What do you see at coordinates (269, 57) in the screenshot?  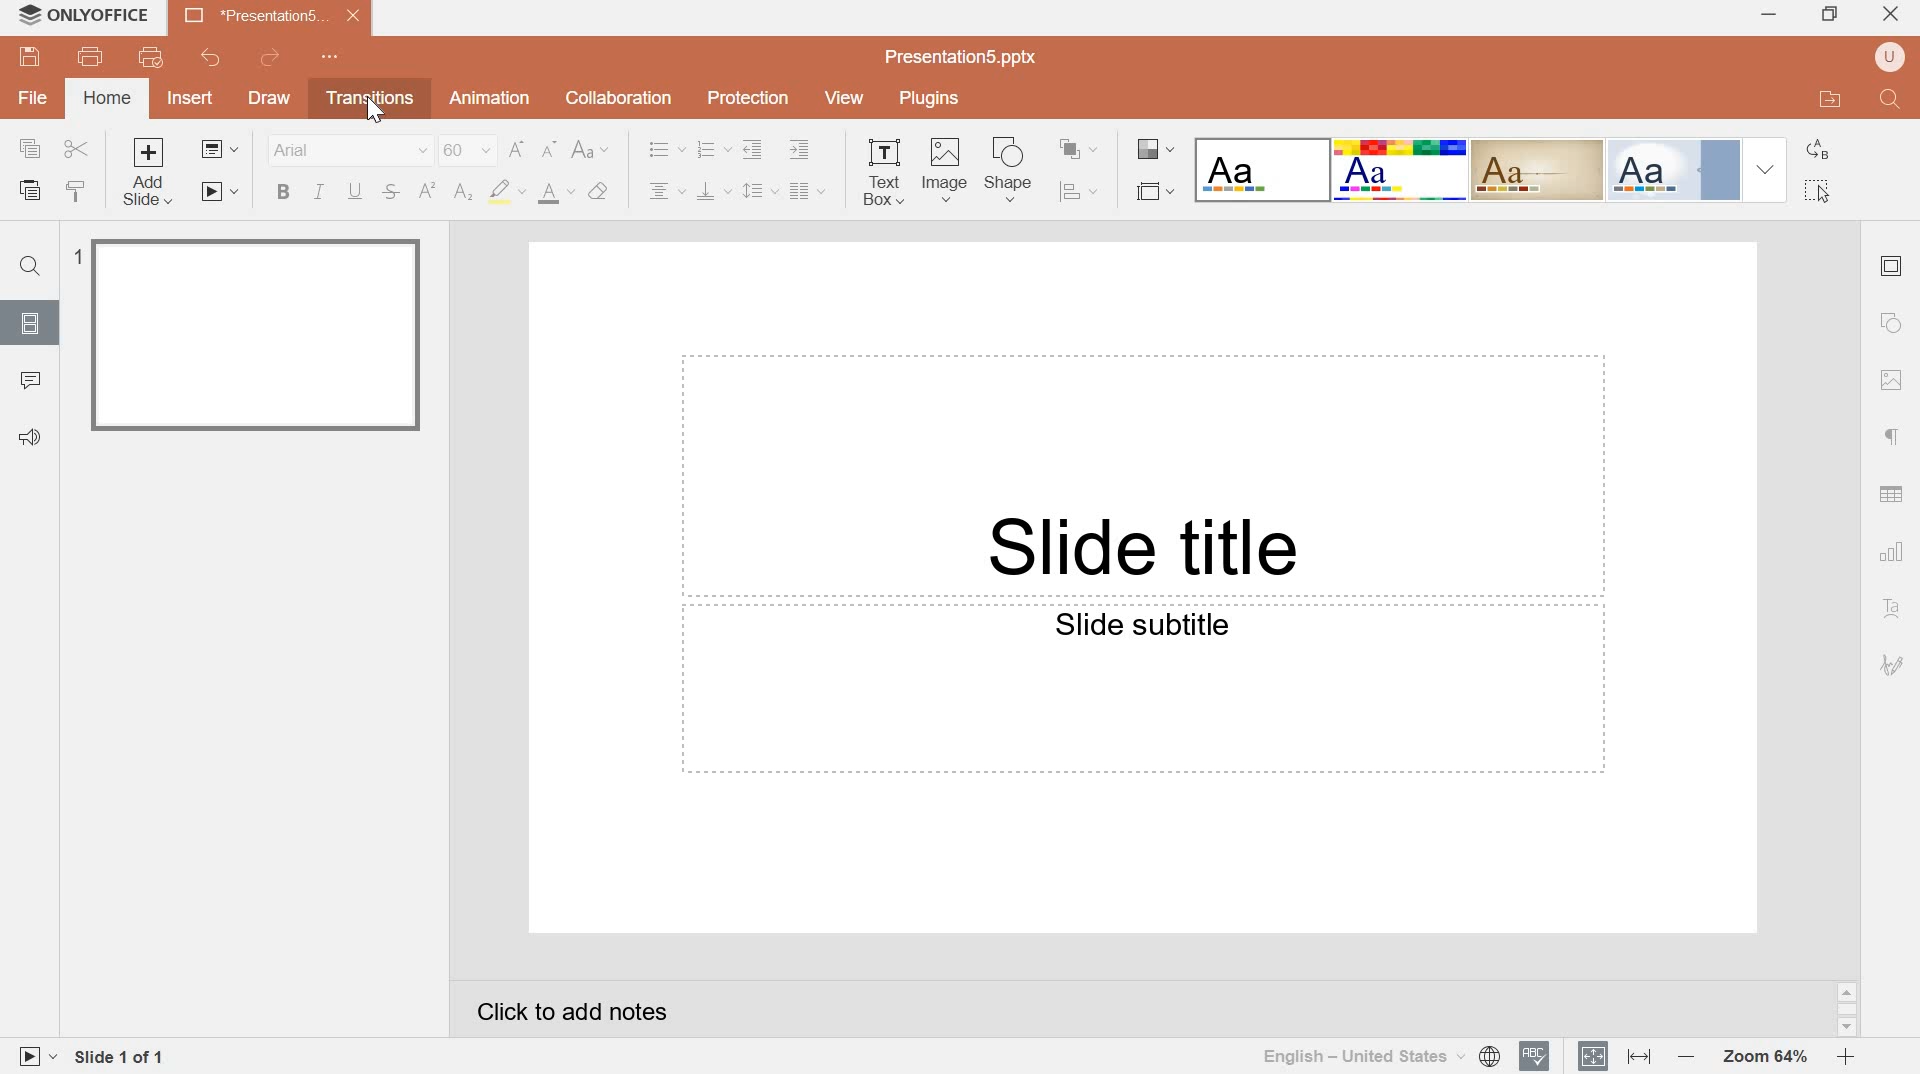 I see `redo` at bounding box center [269, 57].